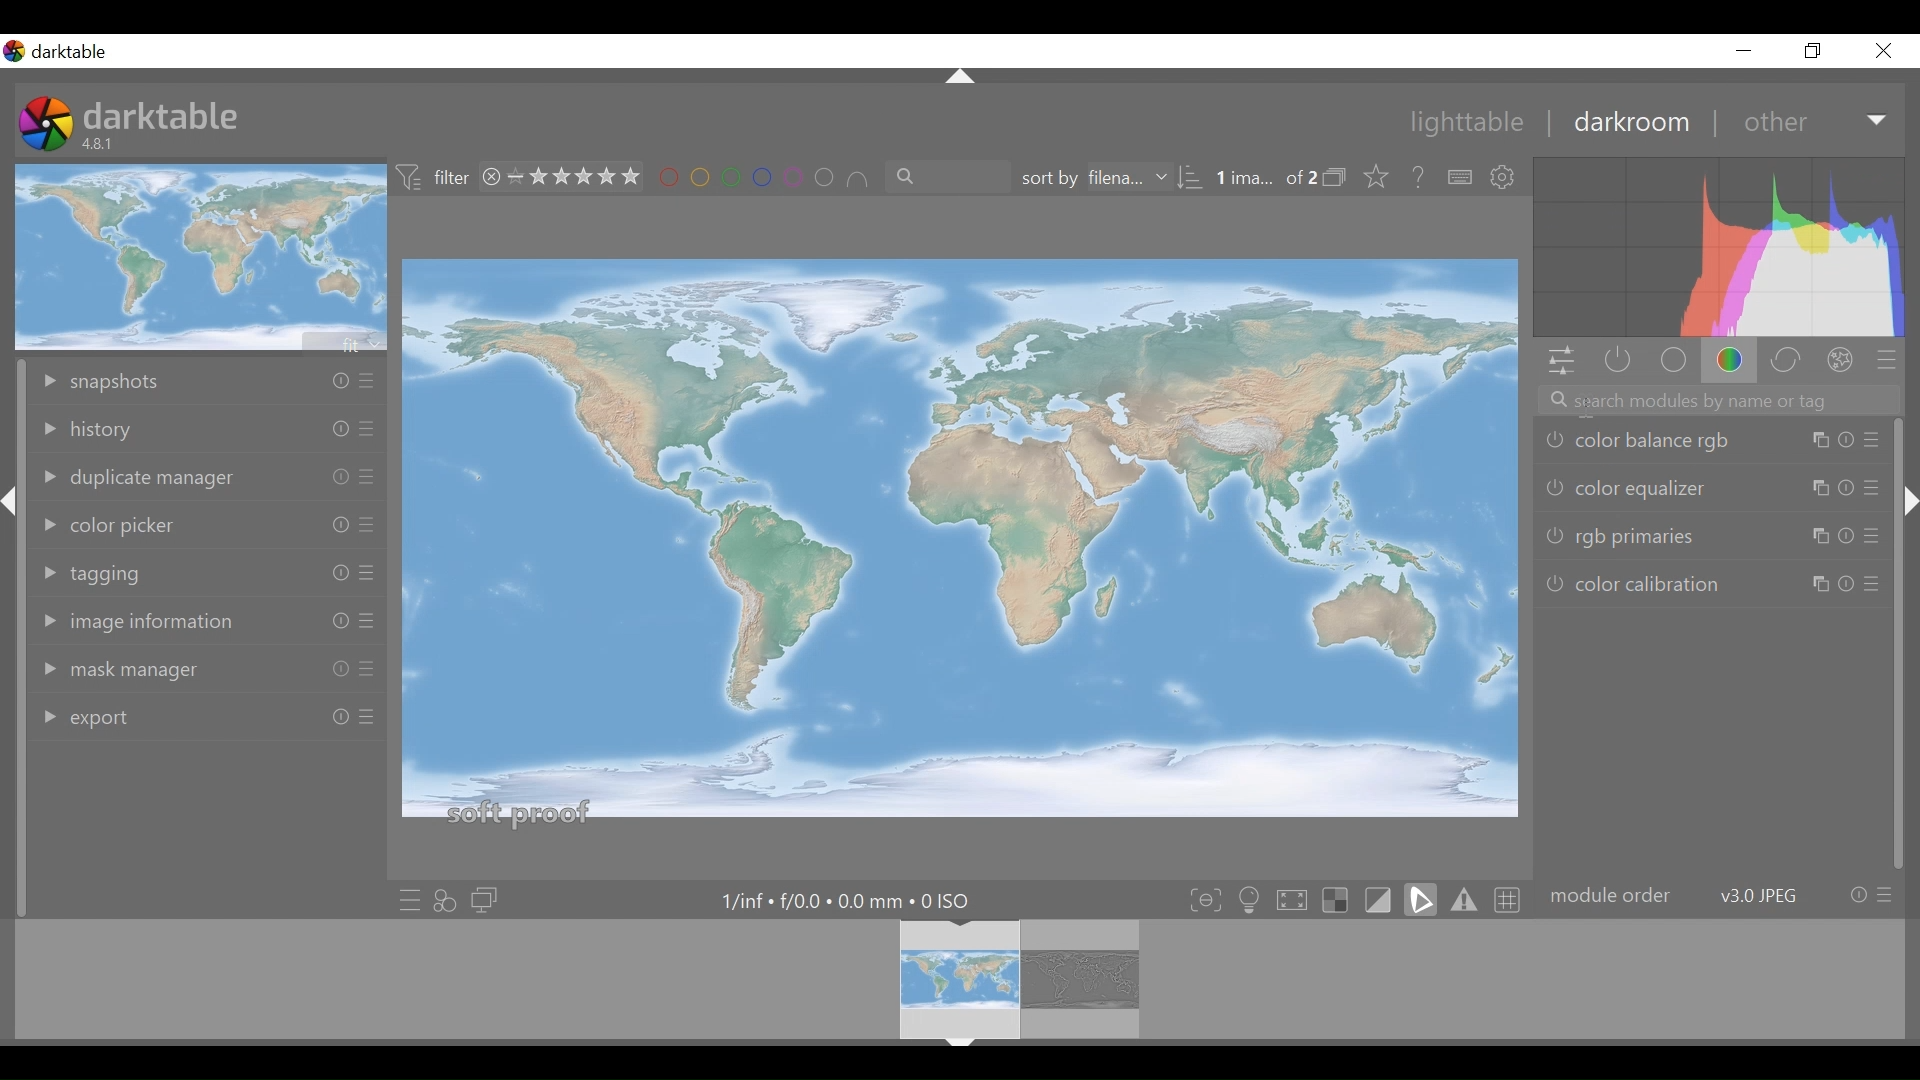  What do you see at coordinates (59, 52) in the screenshot?
I see `Darktable desktop icon` at bounding box center [59, 52].